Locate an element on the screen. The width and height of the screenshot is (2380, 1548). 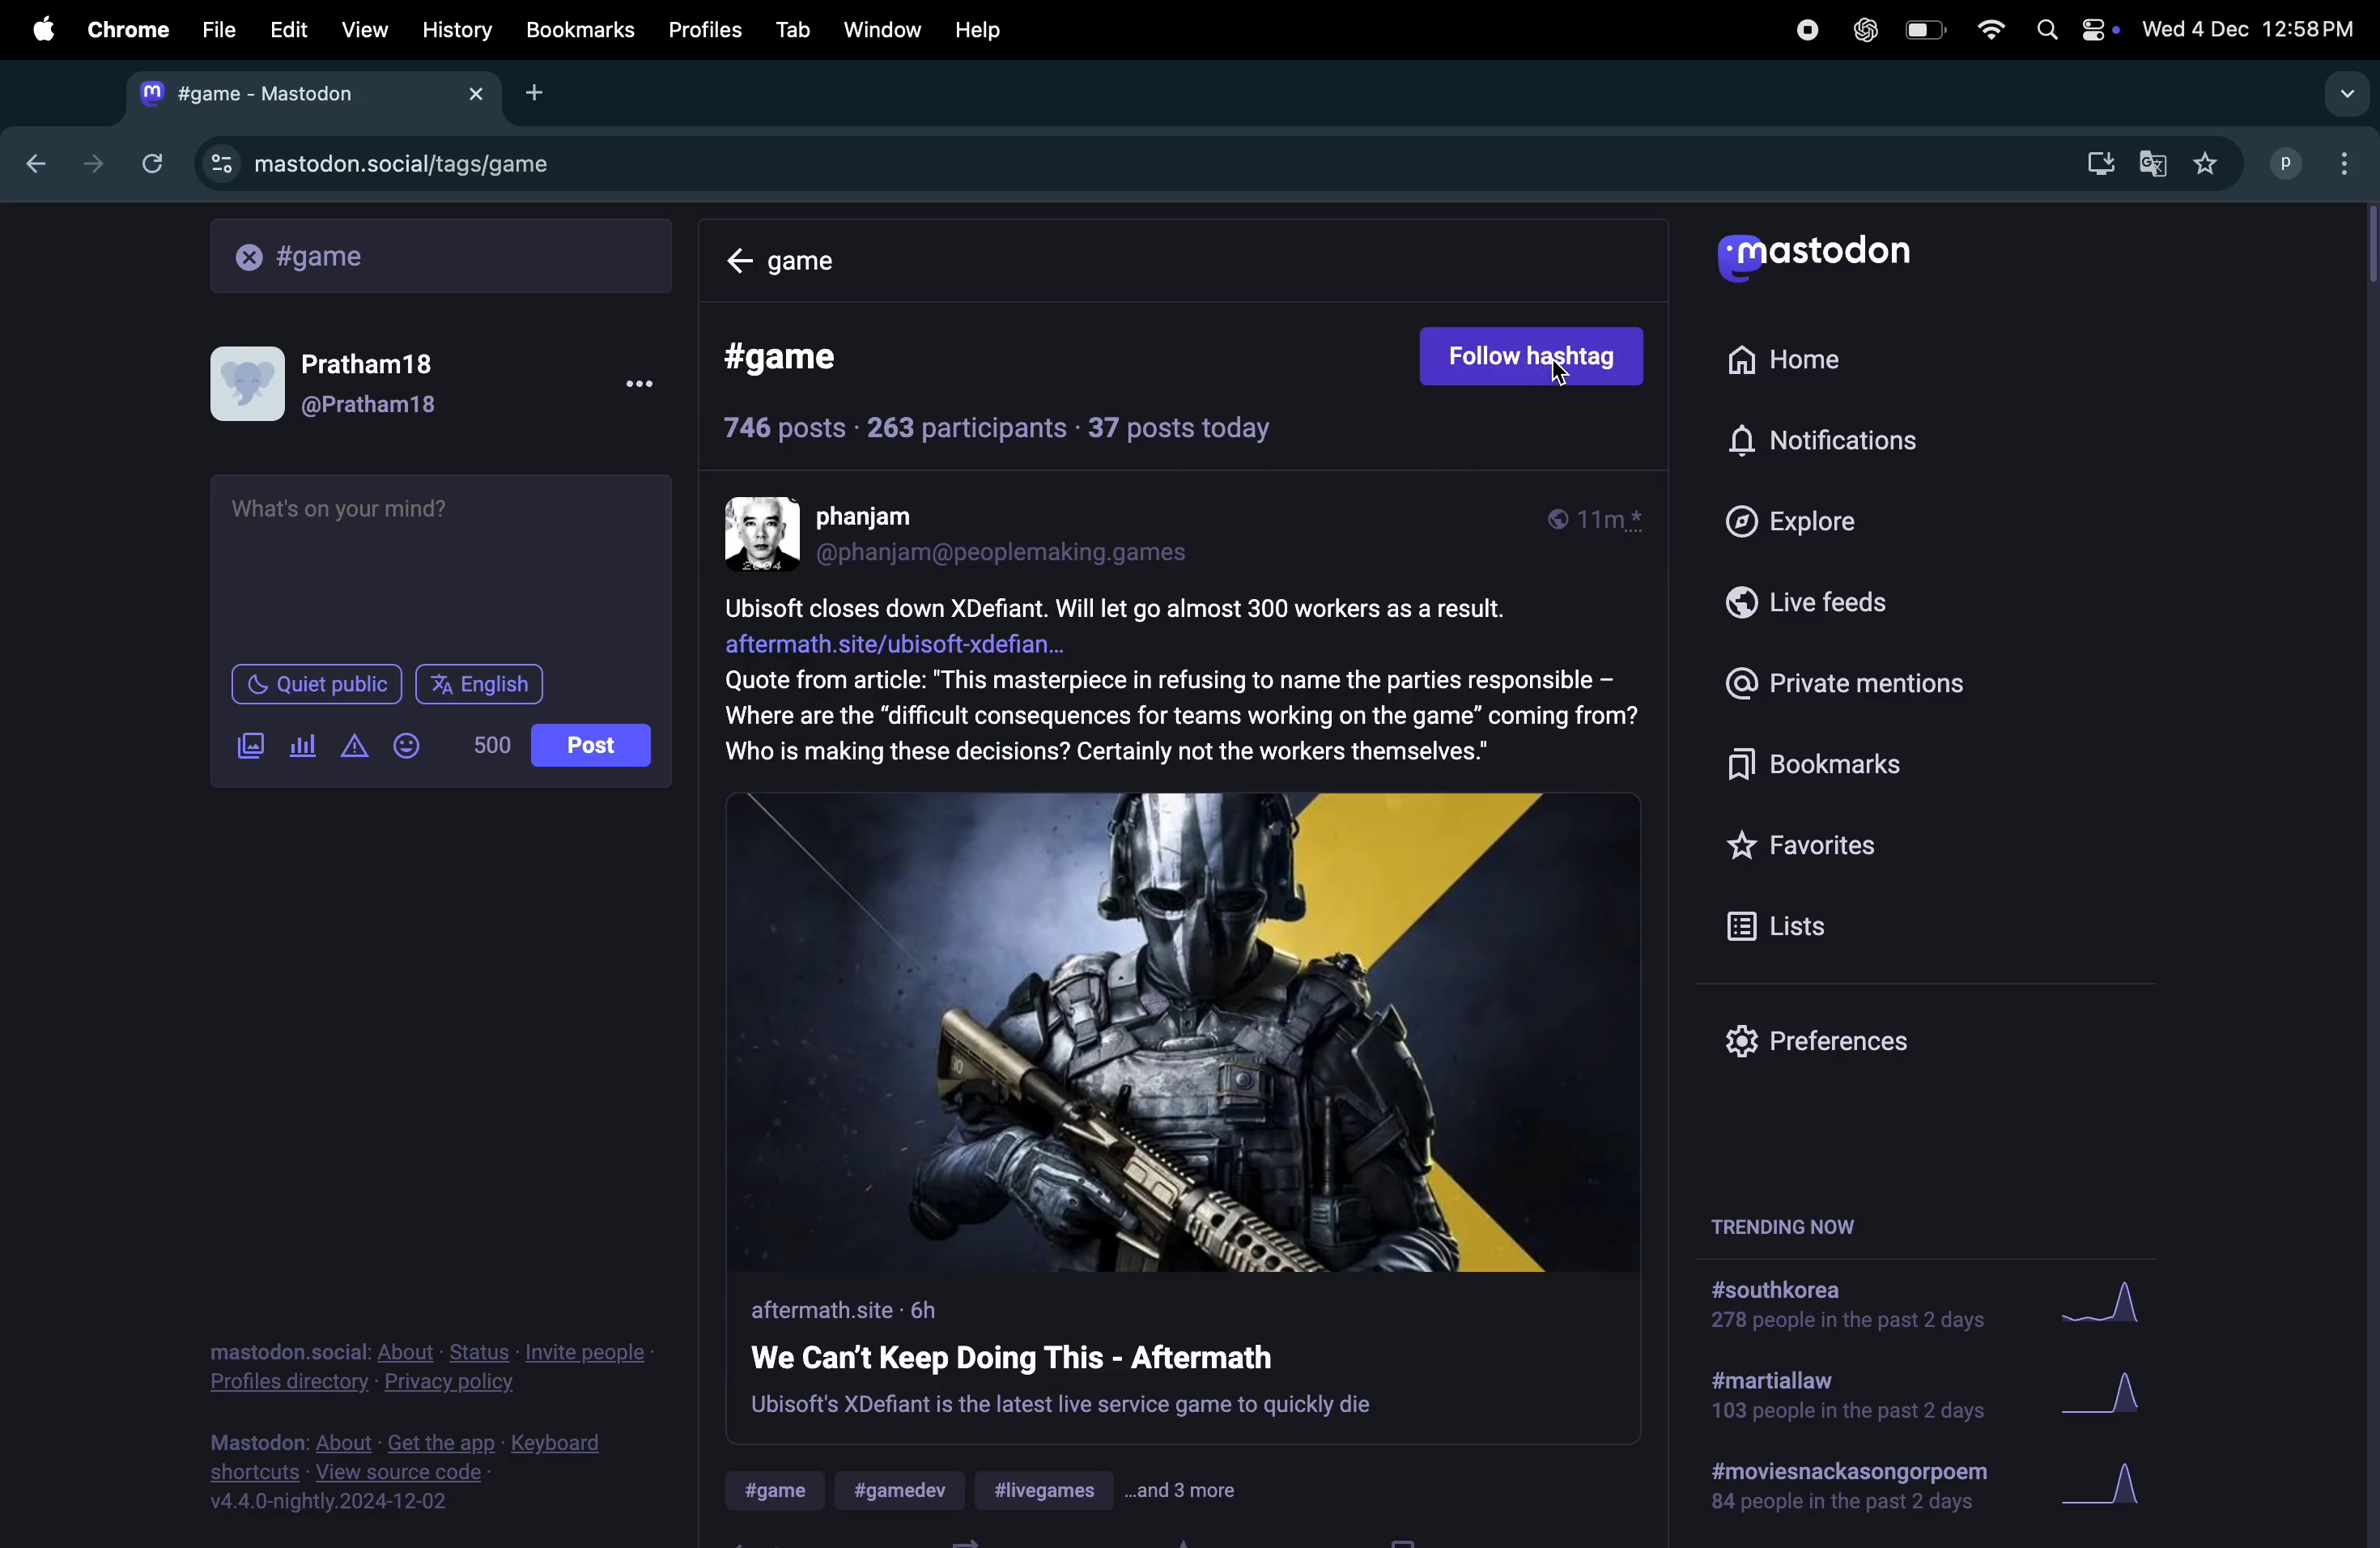
cursor is located at coordinates (1562, 380).